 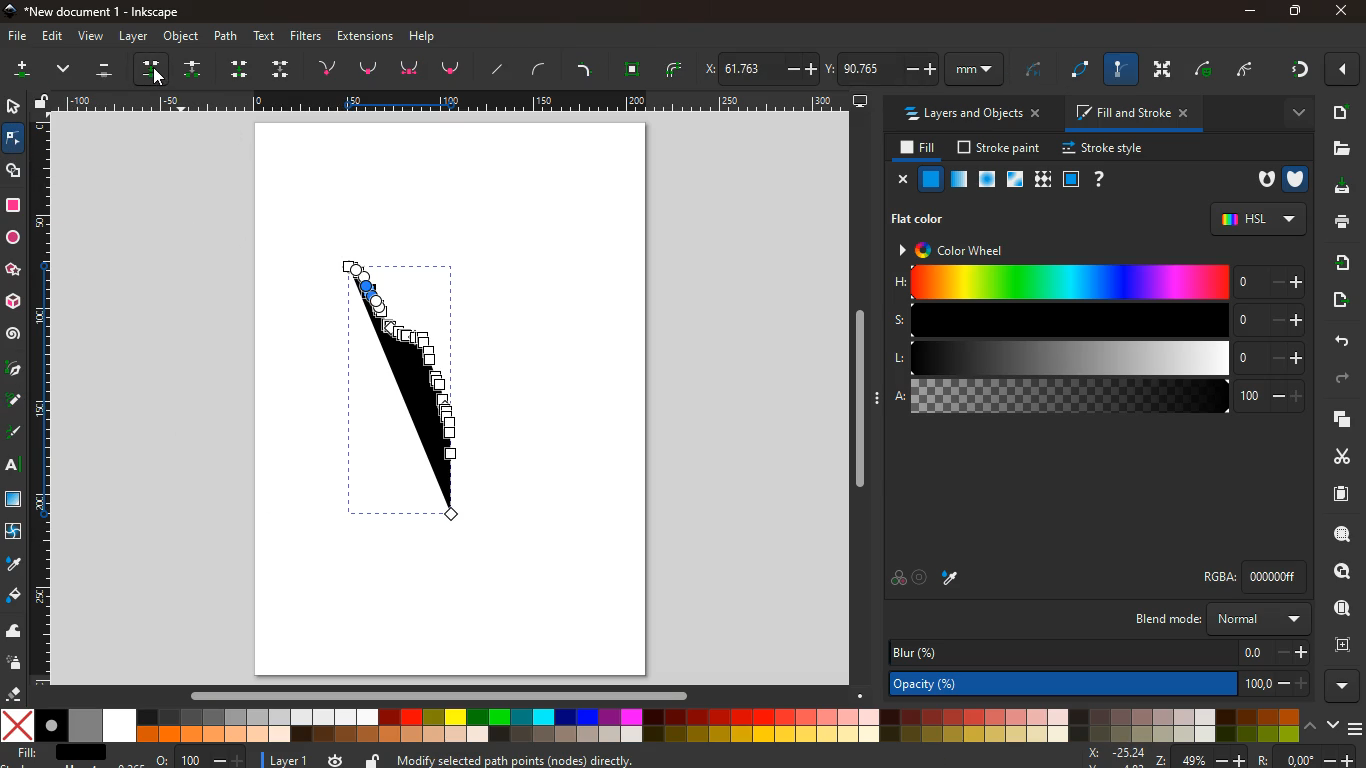 I want to click on diagonal, so click(x=500, y=69).